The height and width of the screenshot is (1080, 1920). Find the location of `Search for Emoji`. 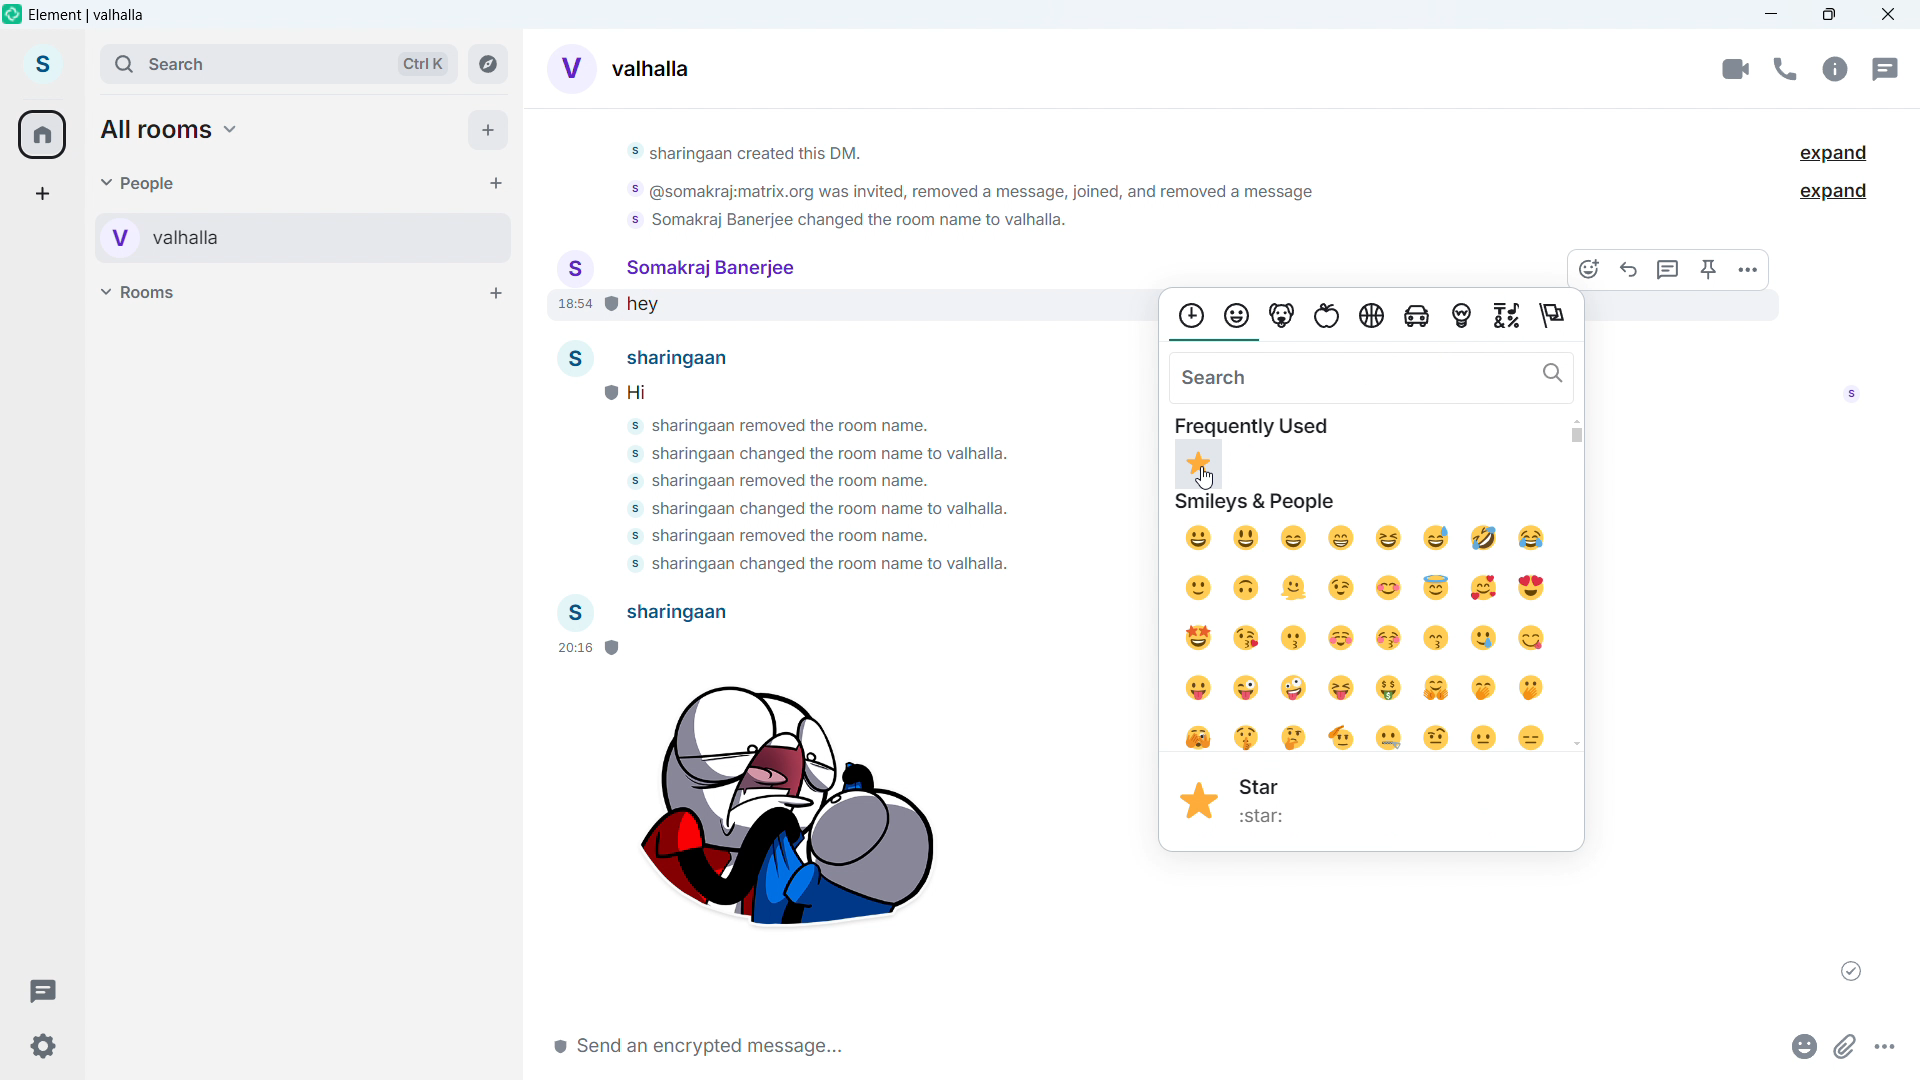

Search for Emoji is located at coordinates (1373, 377).